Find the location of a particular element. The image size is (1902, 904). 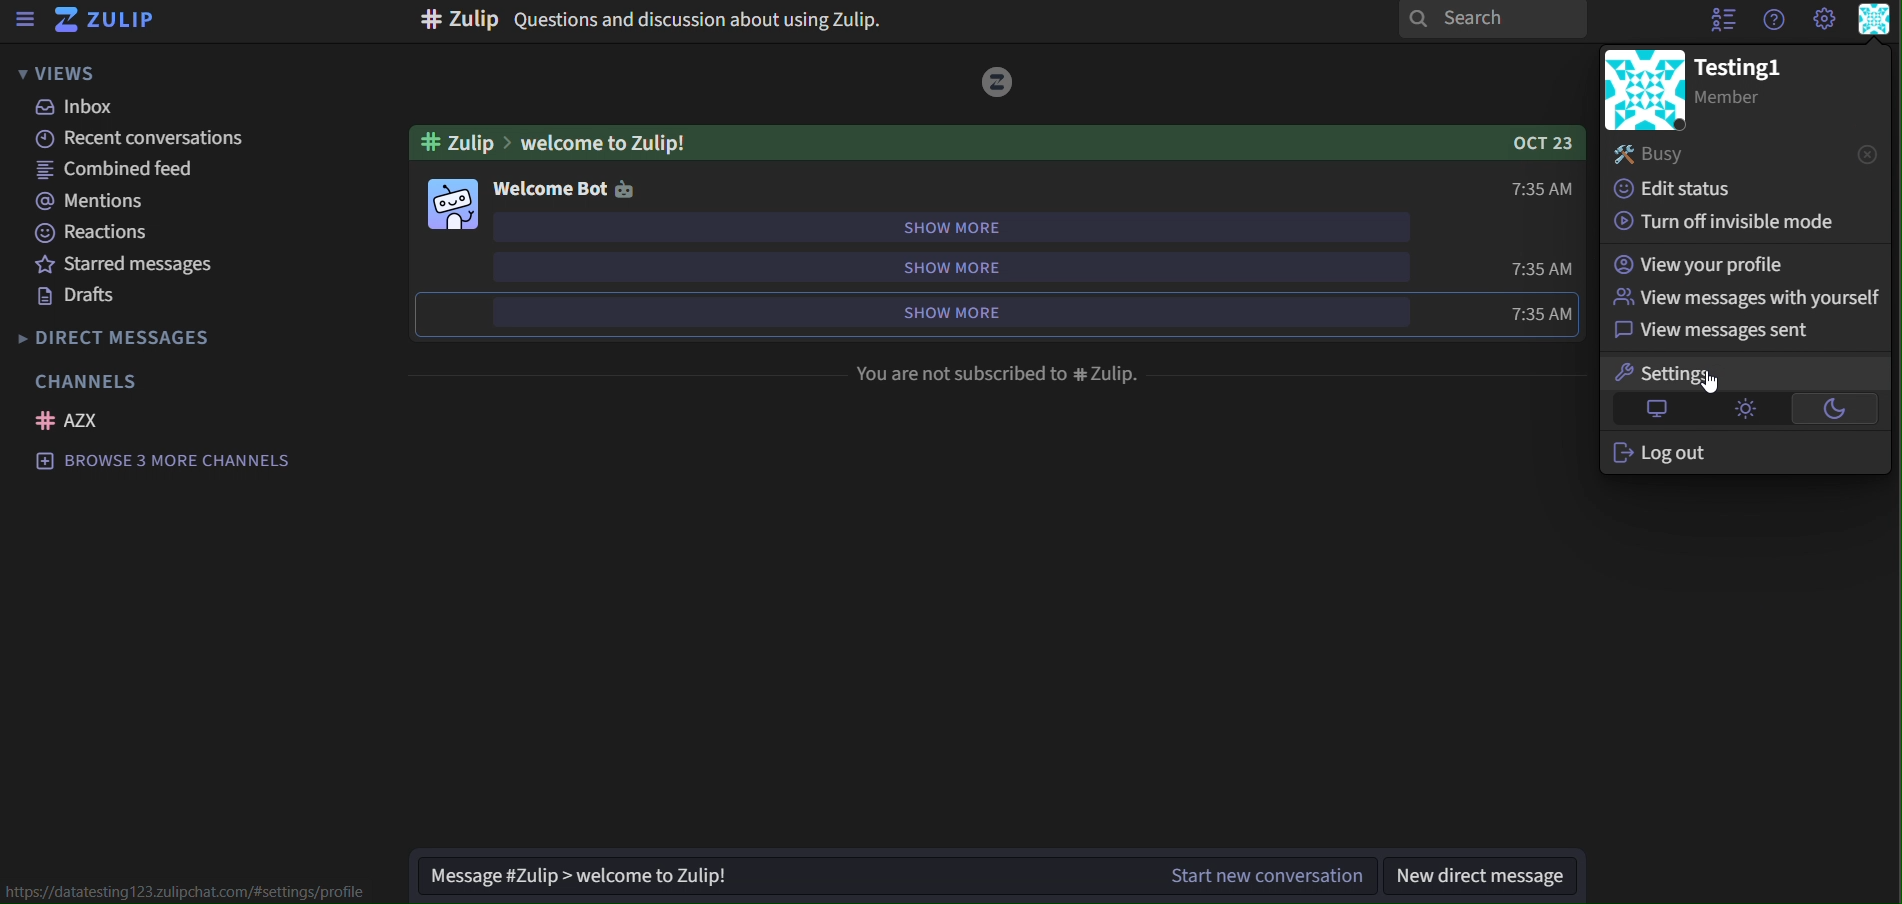

view messages with yourself is located at coordinates (1750, 297).